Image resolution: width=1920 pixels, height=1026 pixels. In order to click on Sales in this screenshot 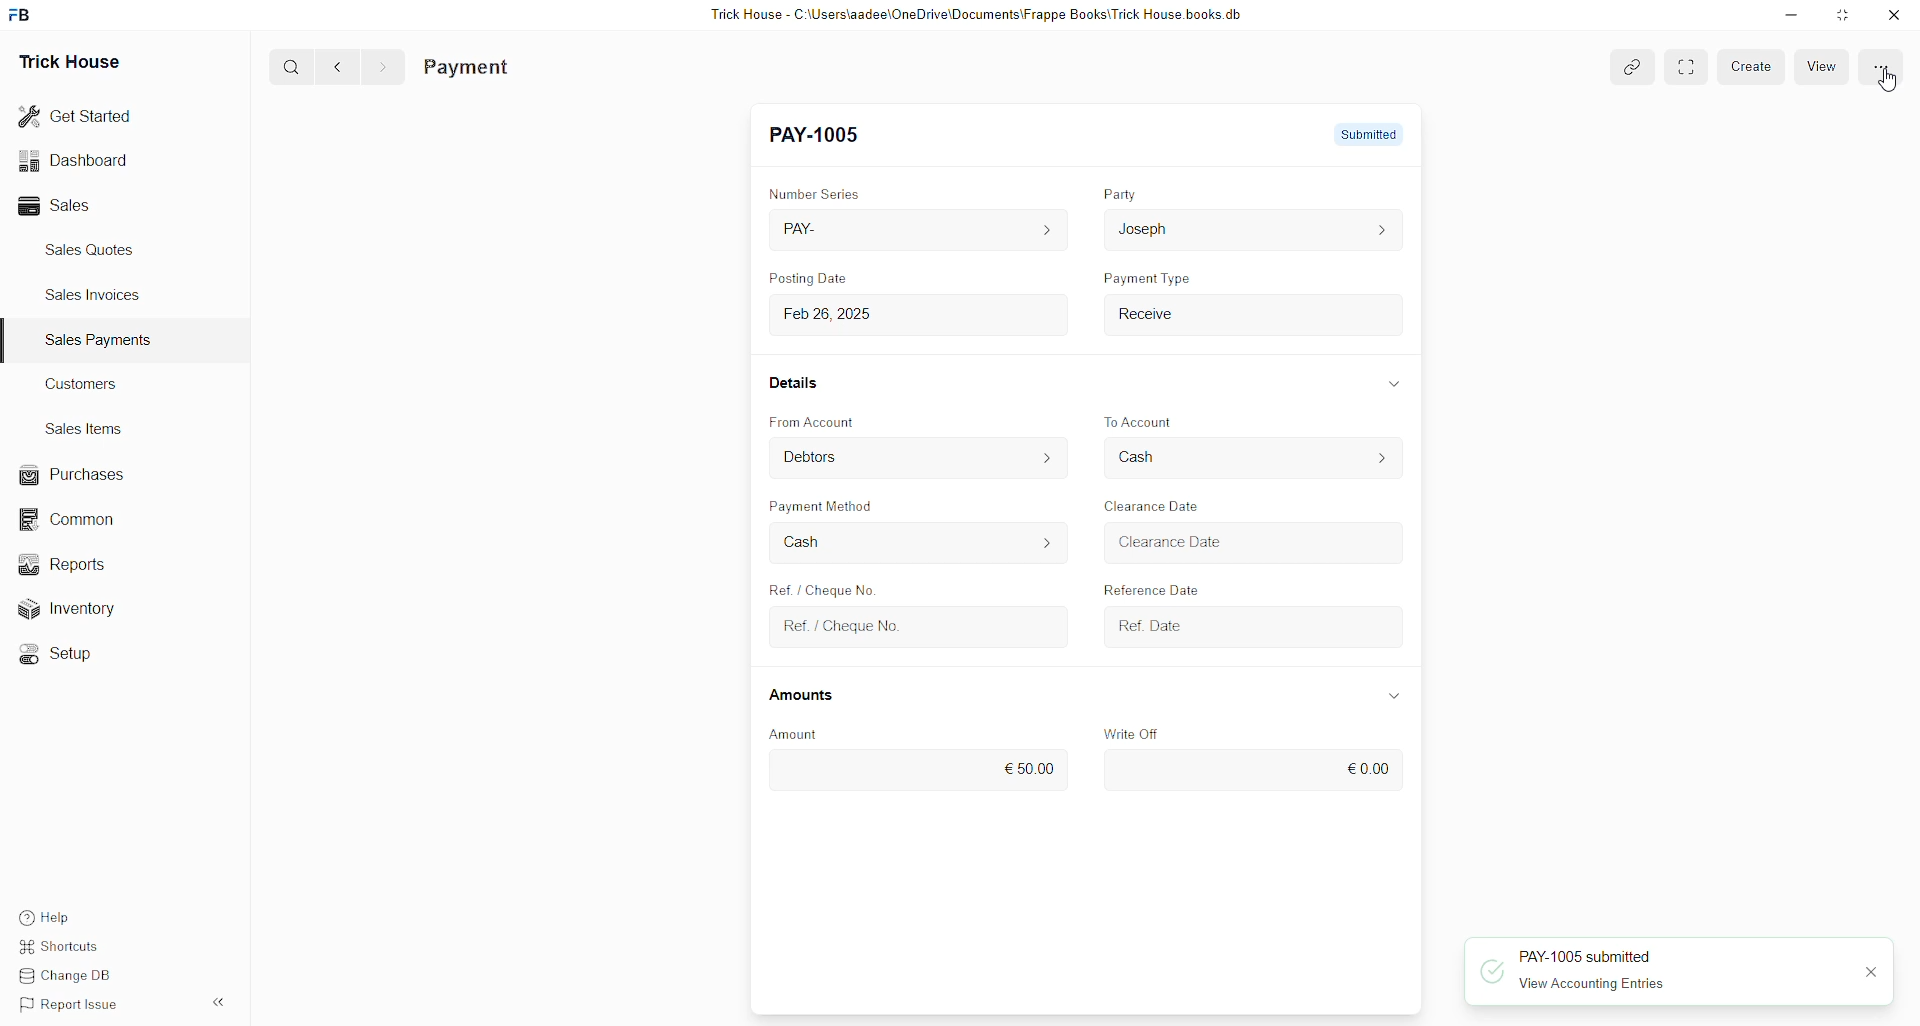, I will do `click(60, 206)`.